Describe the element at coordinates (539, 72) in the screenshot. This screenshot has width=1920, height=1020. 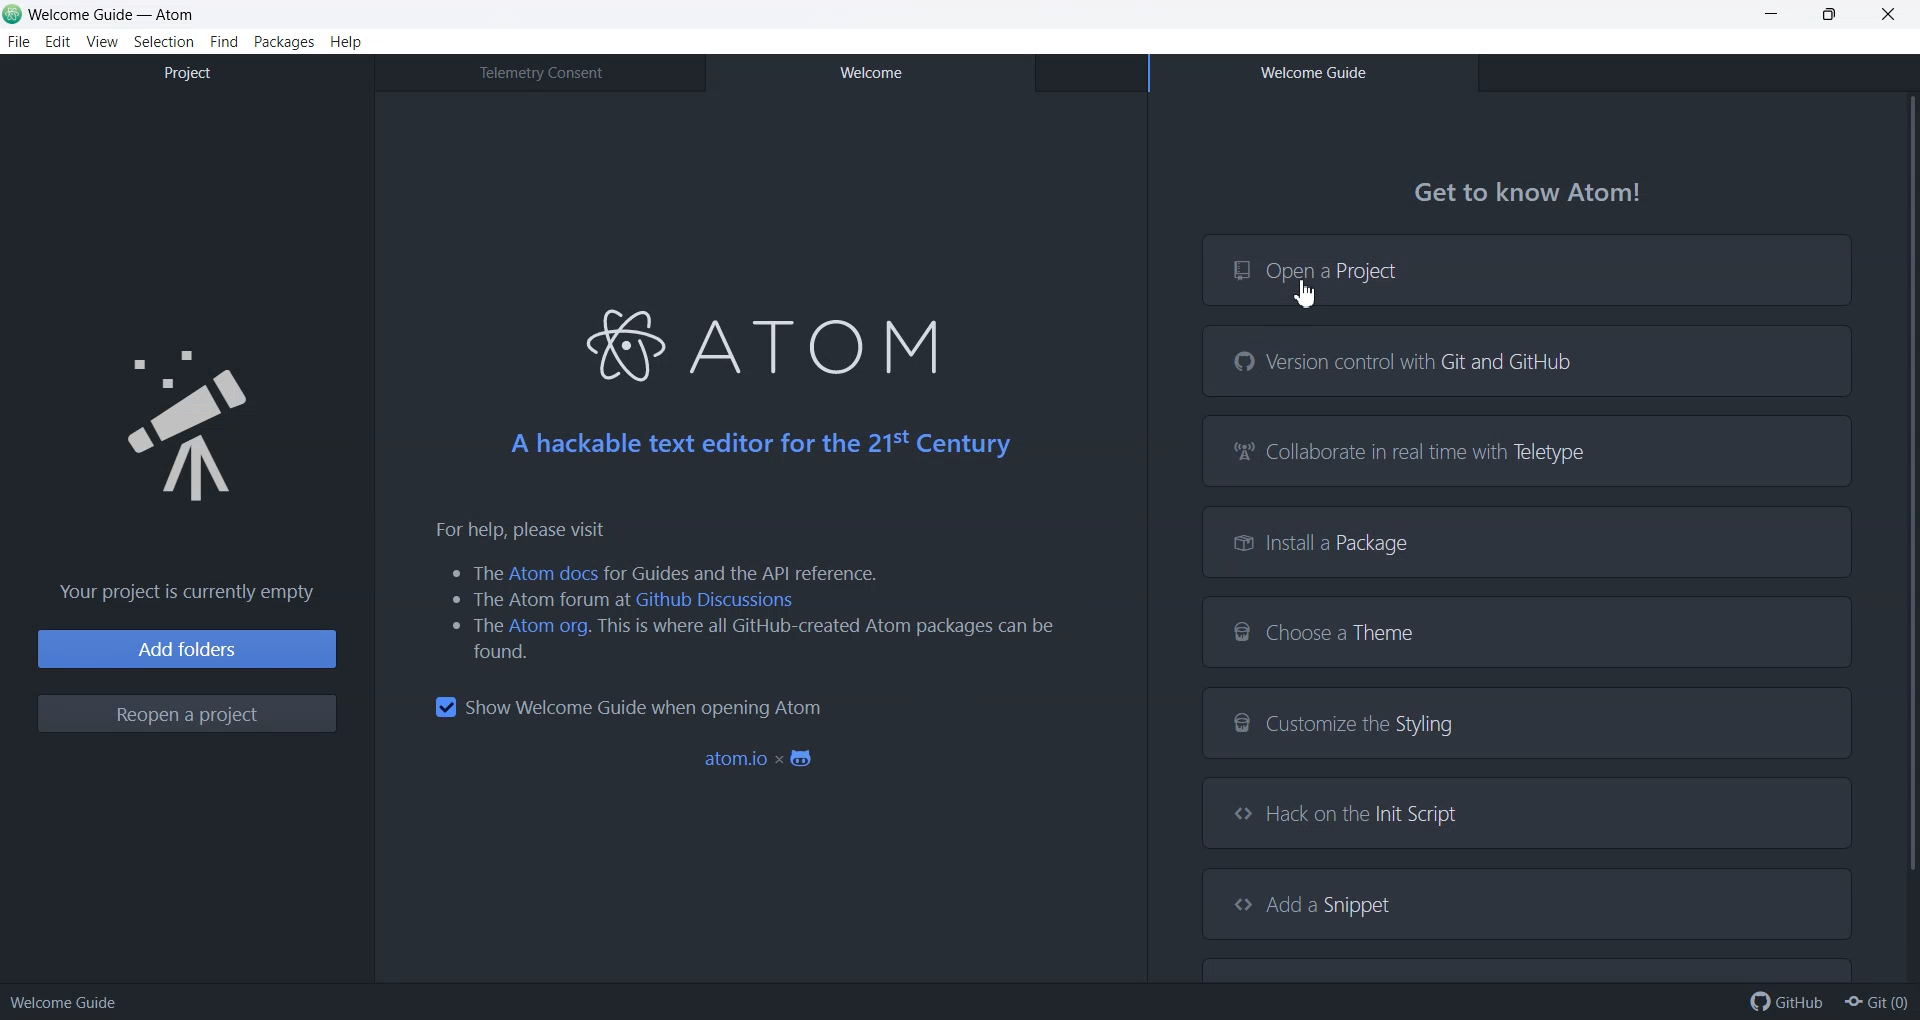
I see `Telemetry Consent` at that location.